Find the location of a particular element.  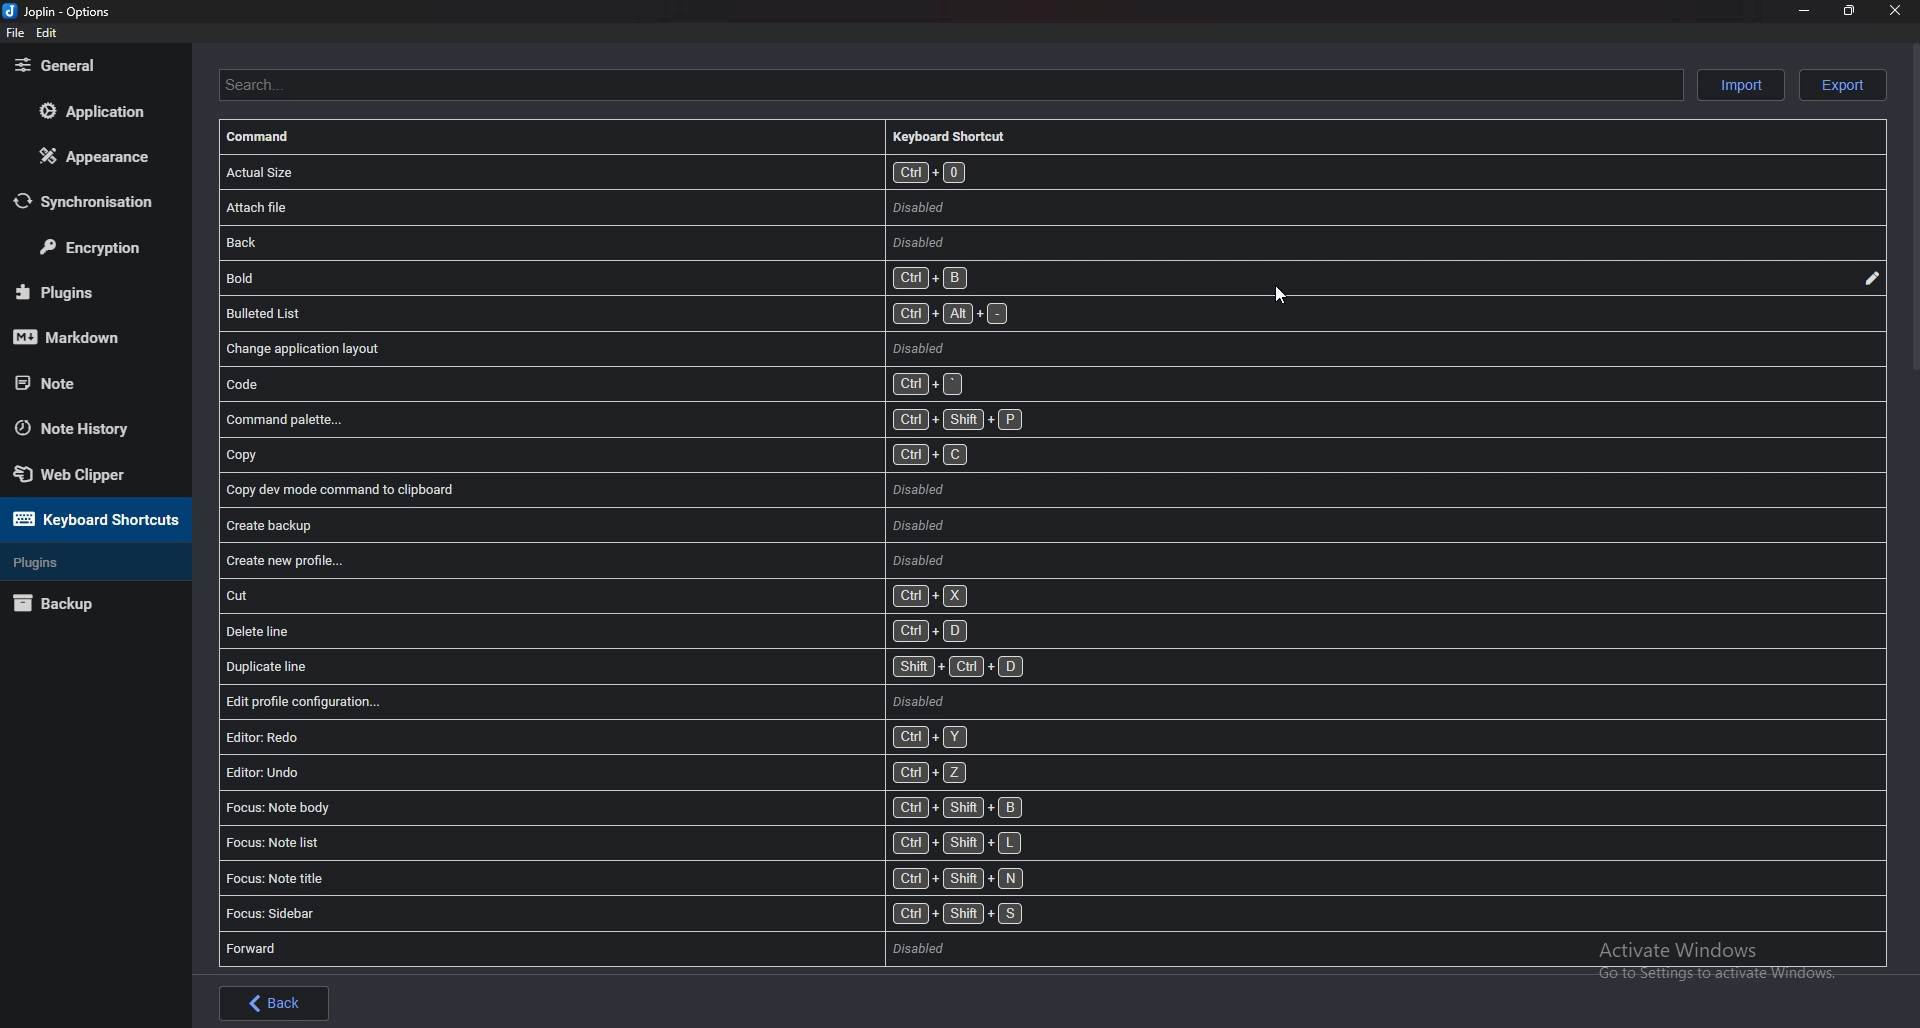

Mark down is located at coordinates (86, 336).